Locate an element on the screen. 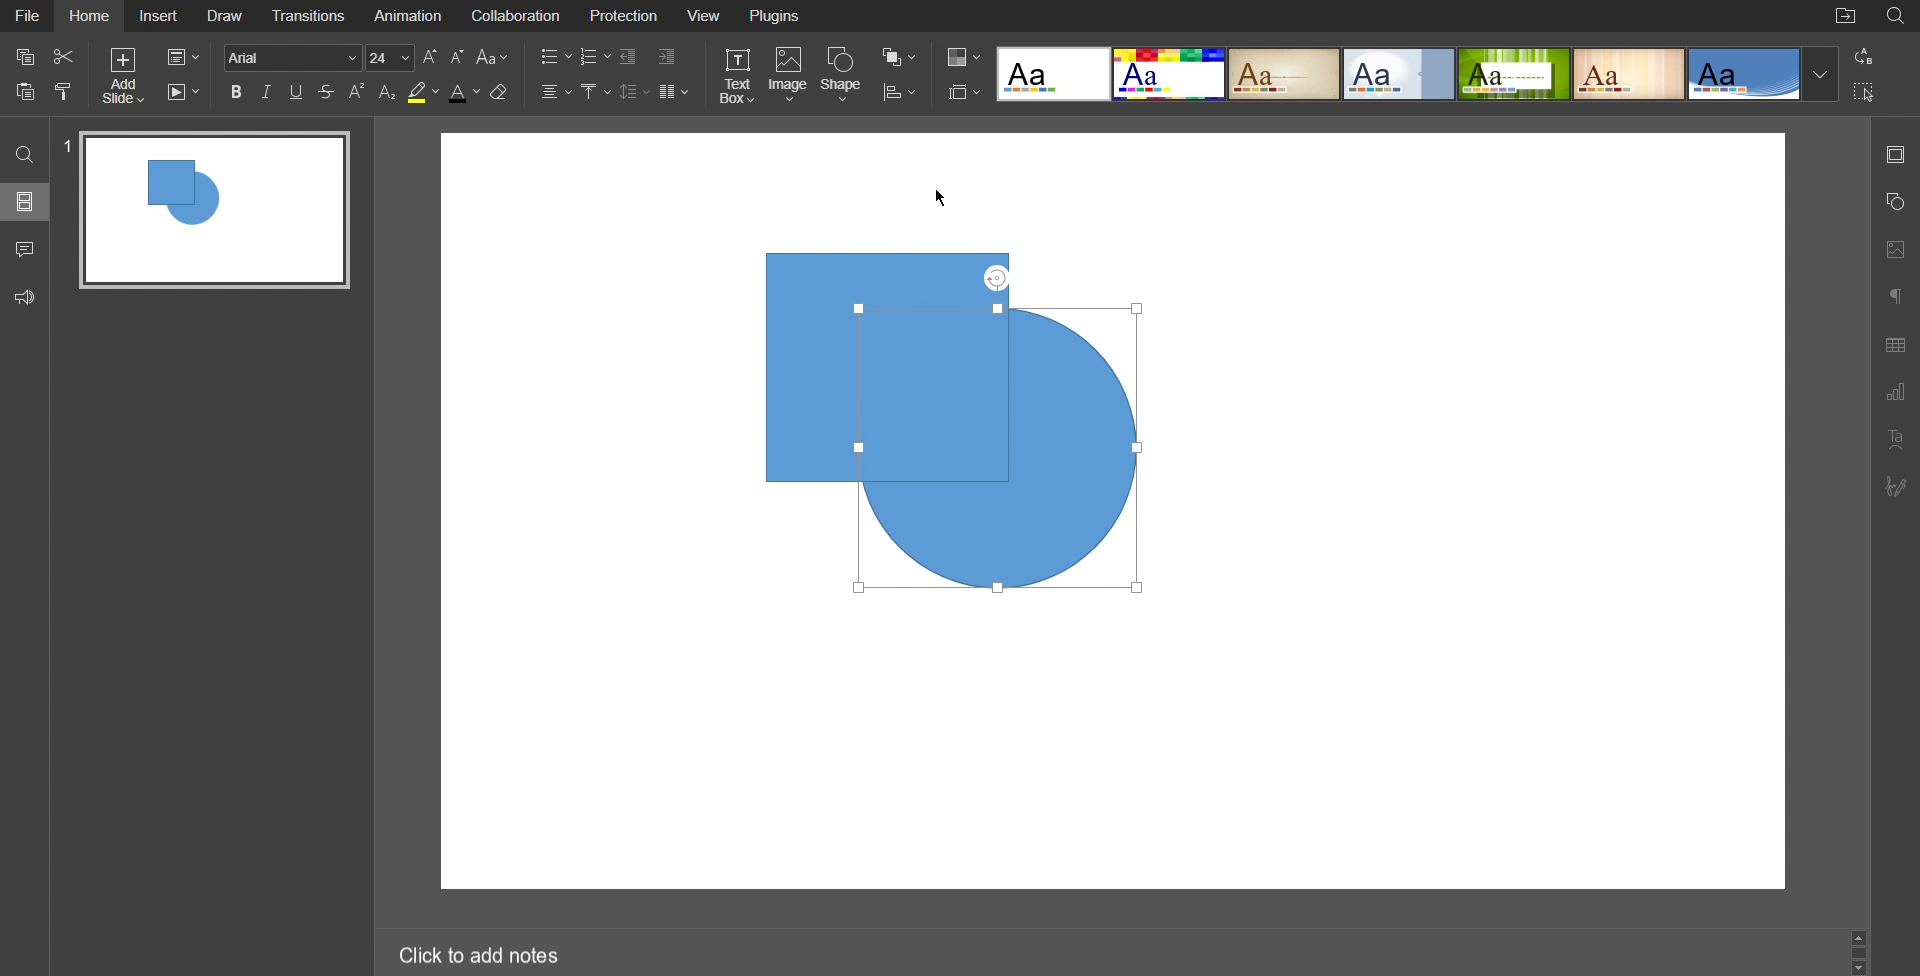 The height and width of the screenshot is (976, 1920). Selection is located at coordinates (1864, 92).